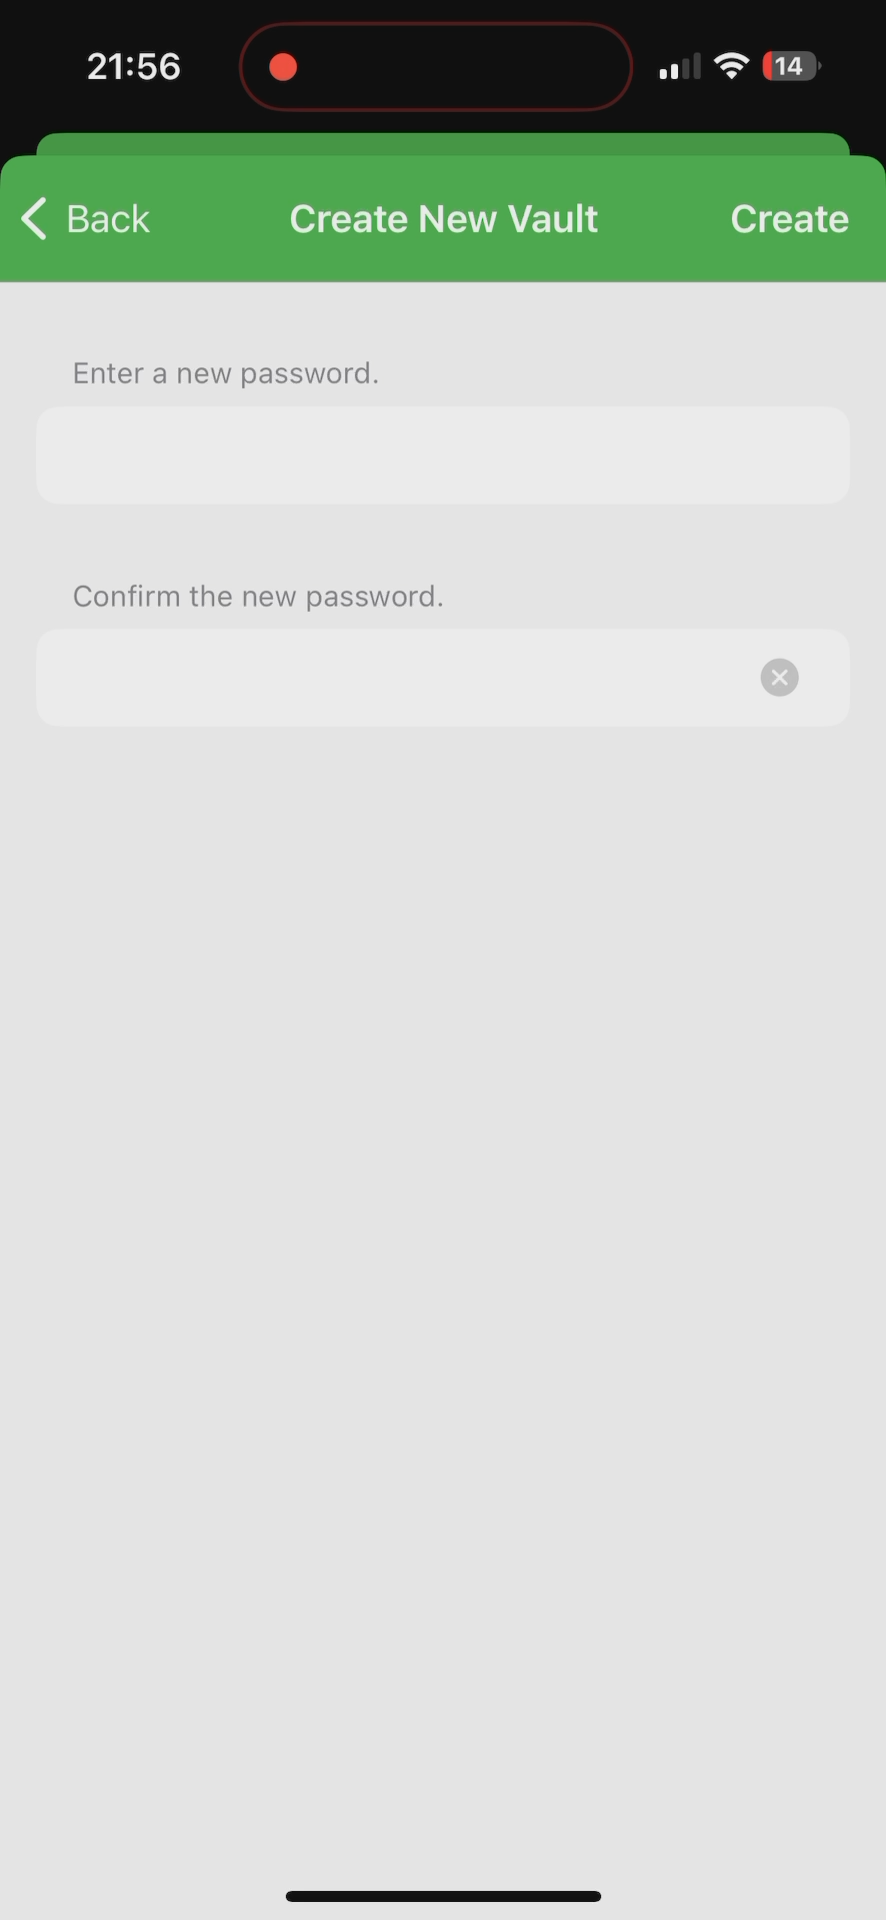 Image resolution: width=886 pixels, height=1920 pixels. What do you see at coordinates (677, 67) in the screenshot?
I see `signal` at bounding box center [677, 67].